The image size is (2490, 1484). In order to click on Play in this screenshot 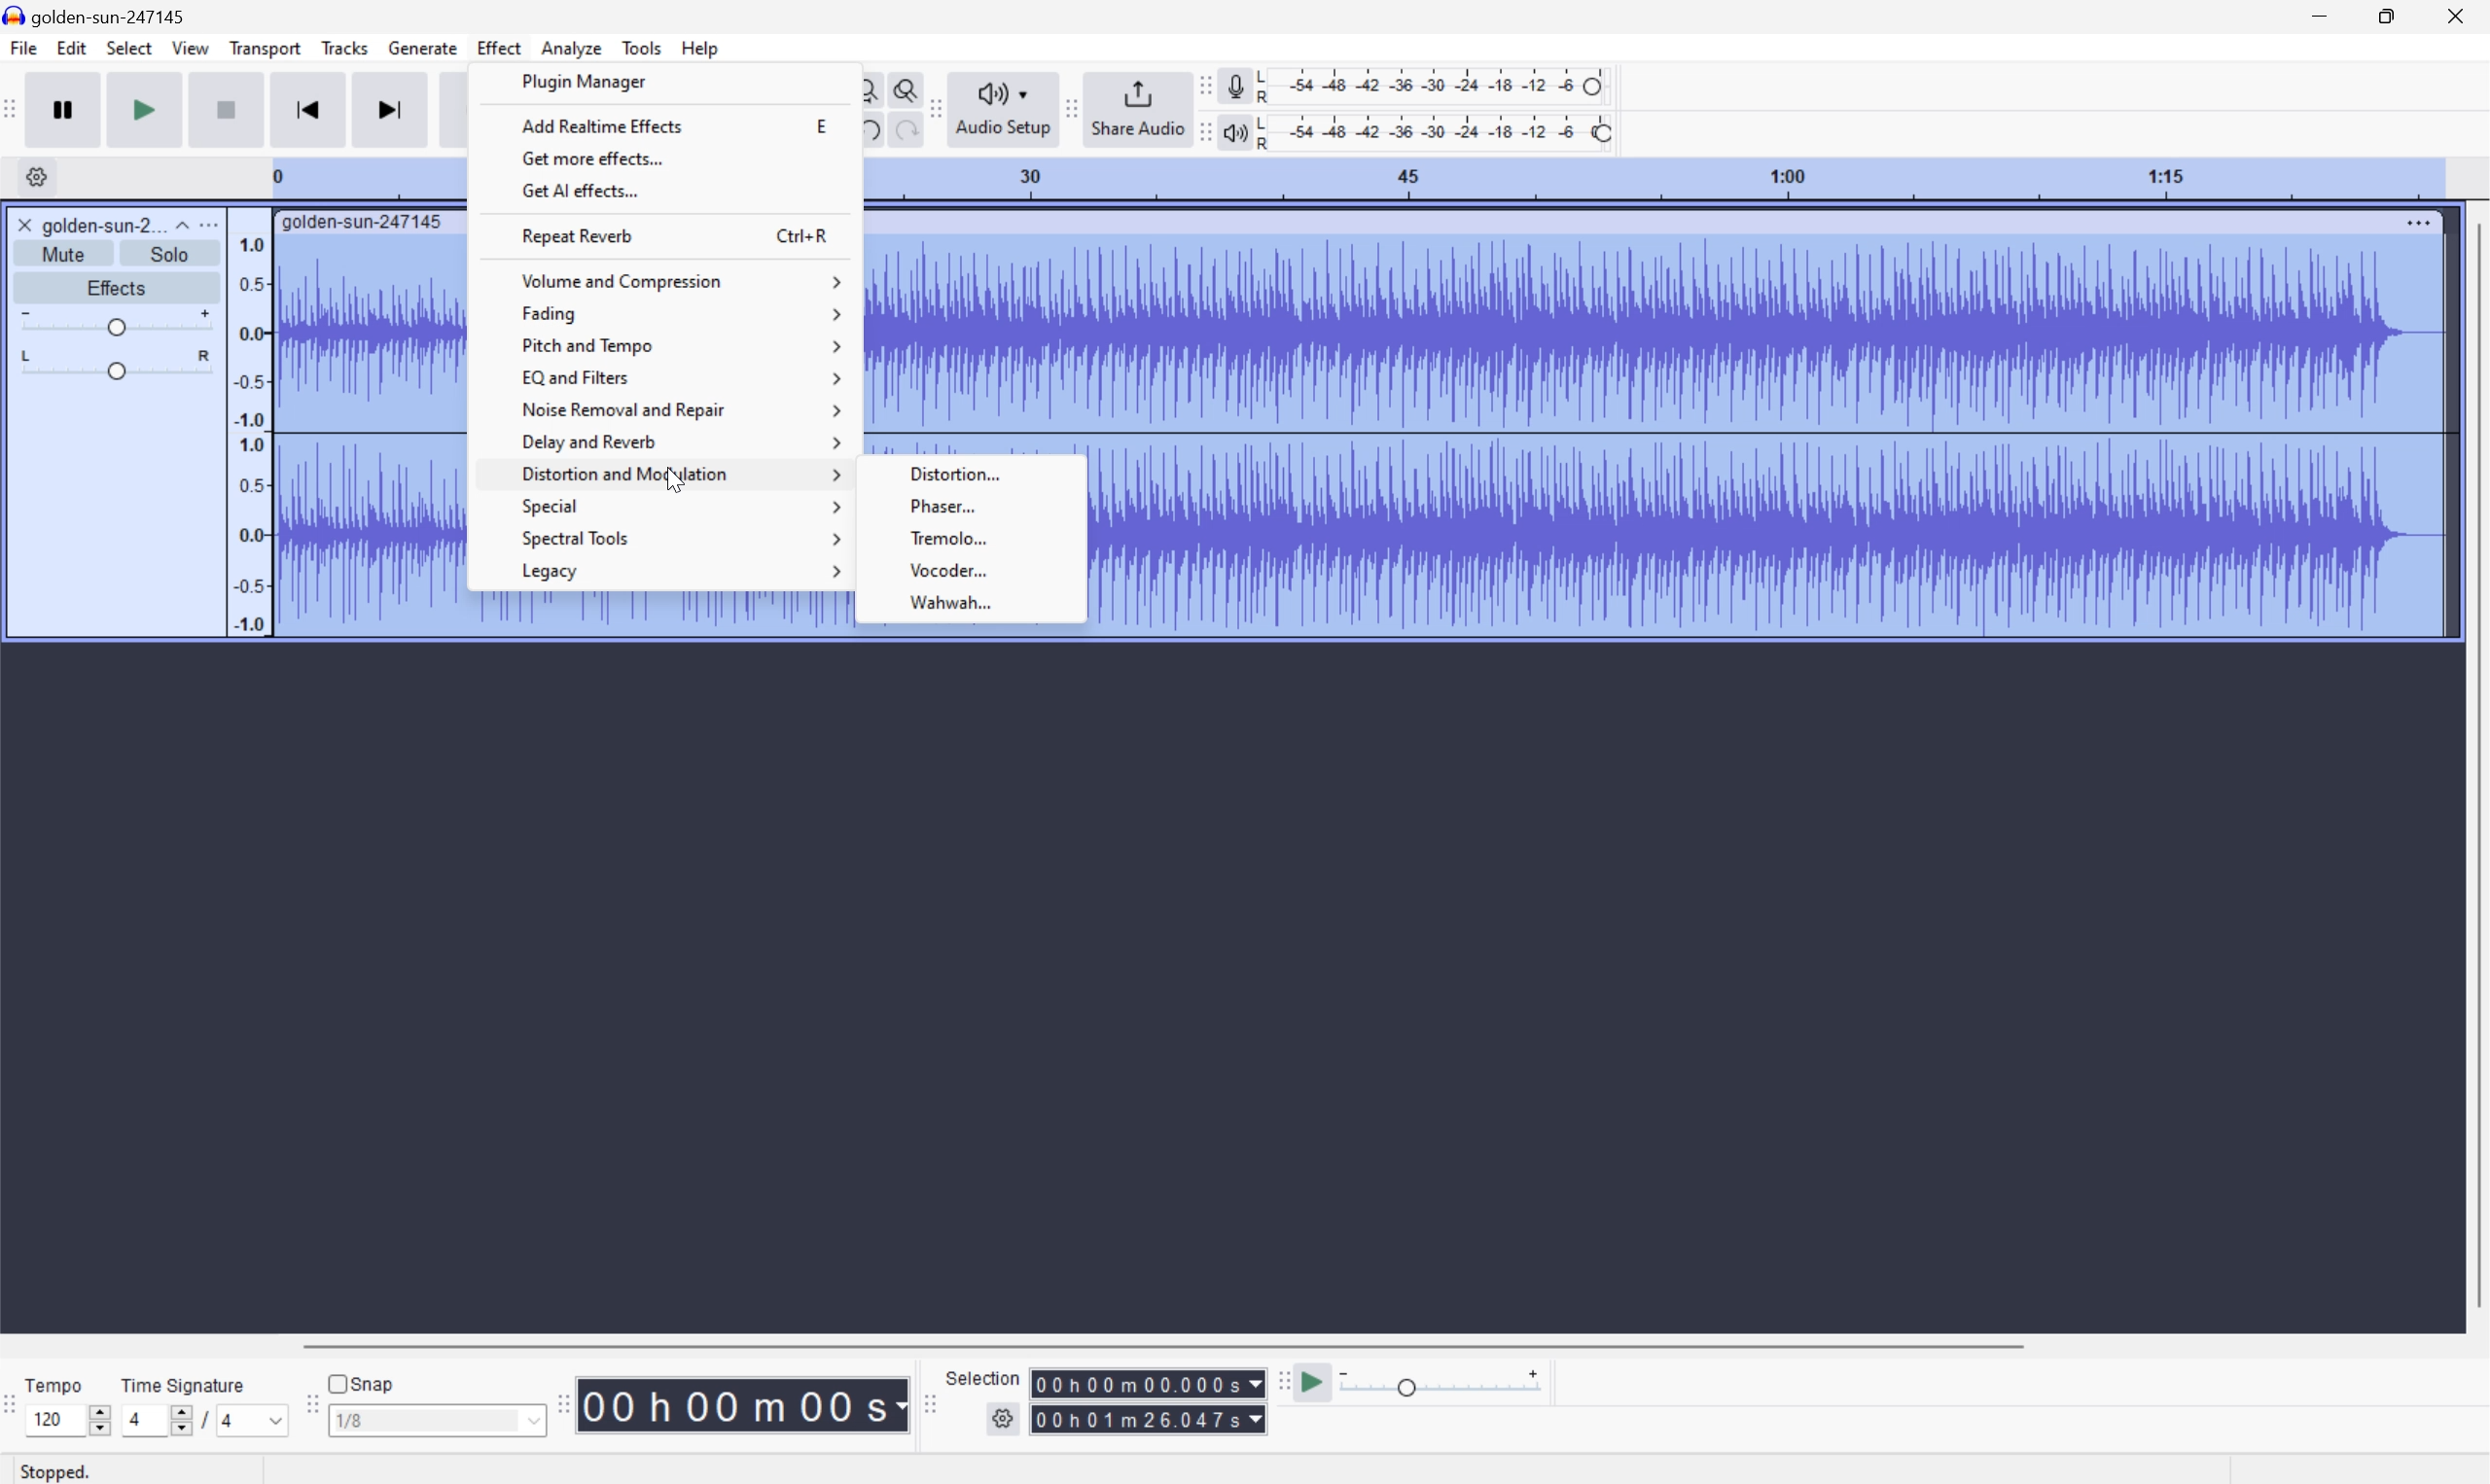, I will do `click(146, 108)`.